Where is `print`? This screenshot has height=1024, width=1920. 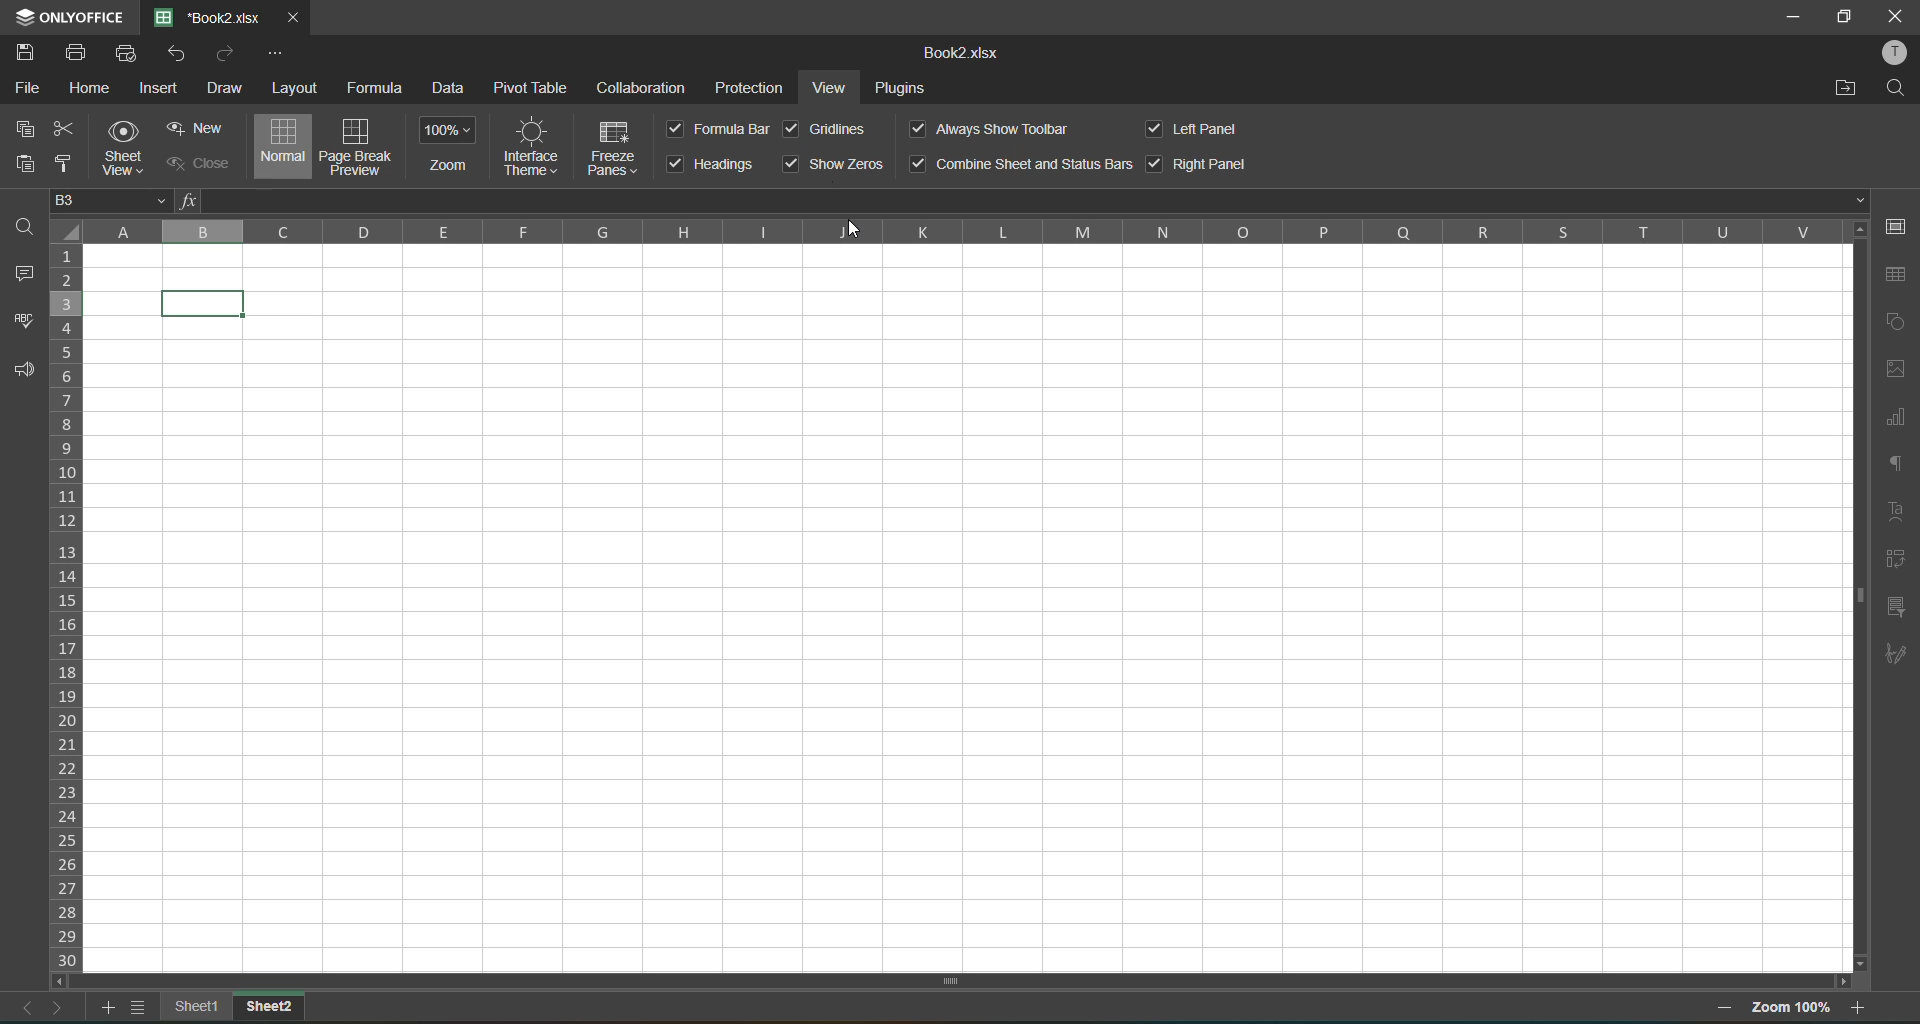
print is located at coordinates (77, 55).